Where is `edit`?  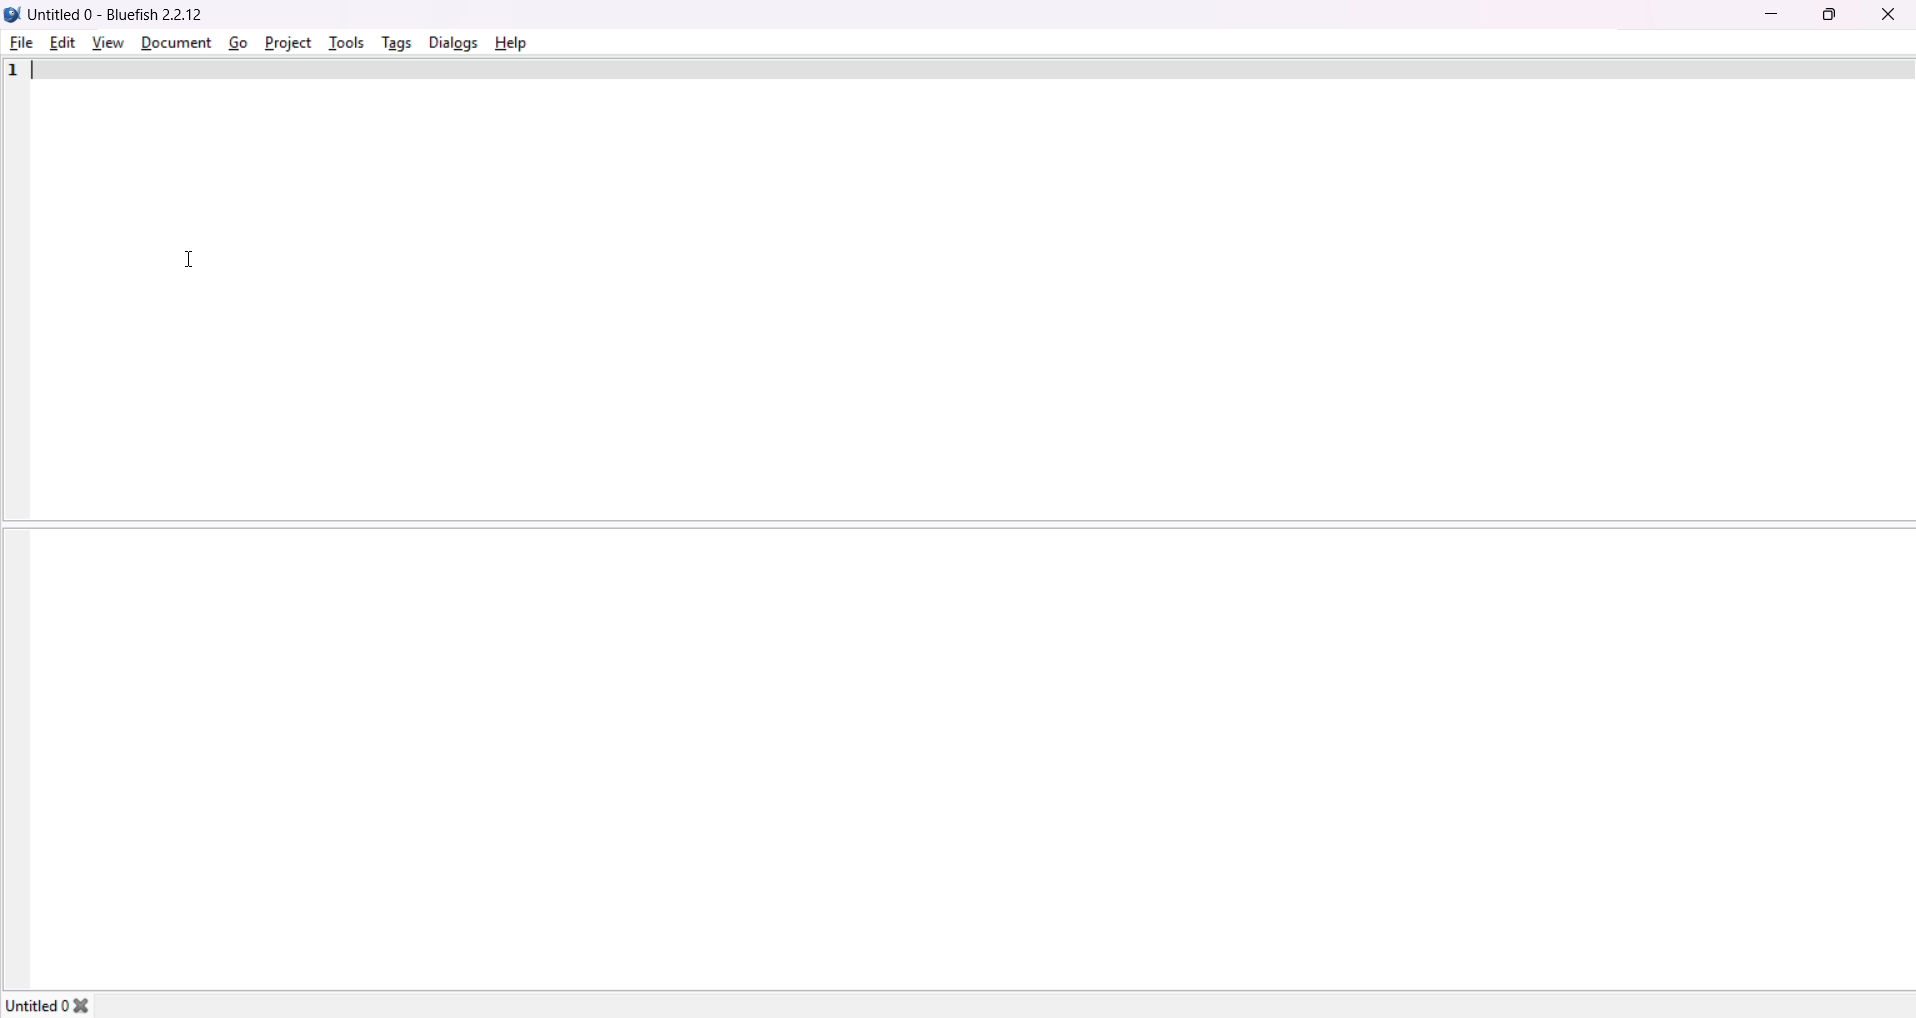 edit is located at coordinates (62, 41).